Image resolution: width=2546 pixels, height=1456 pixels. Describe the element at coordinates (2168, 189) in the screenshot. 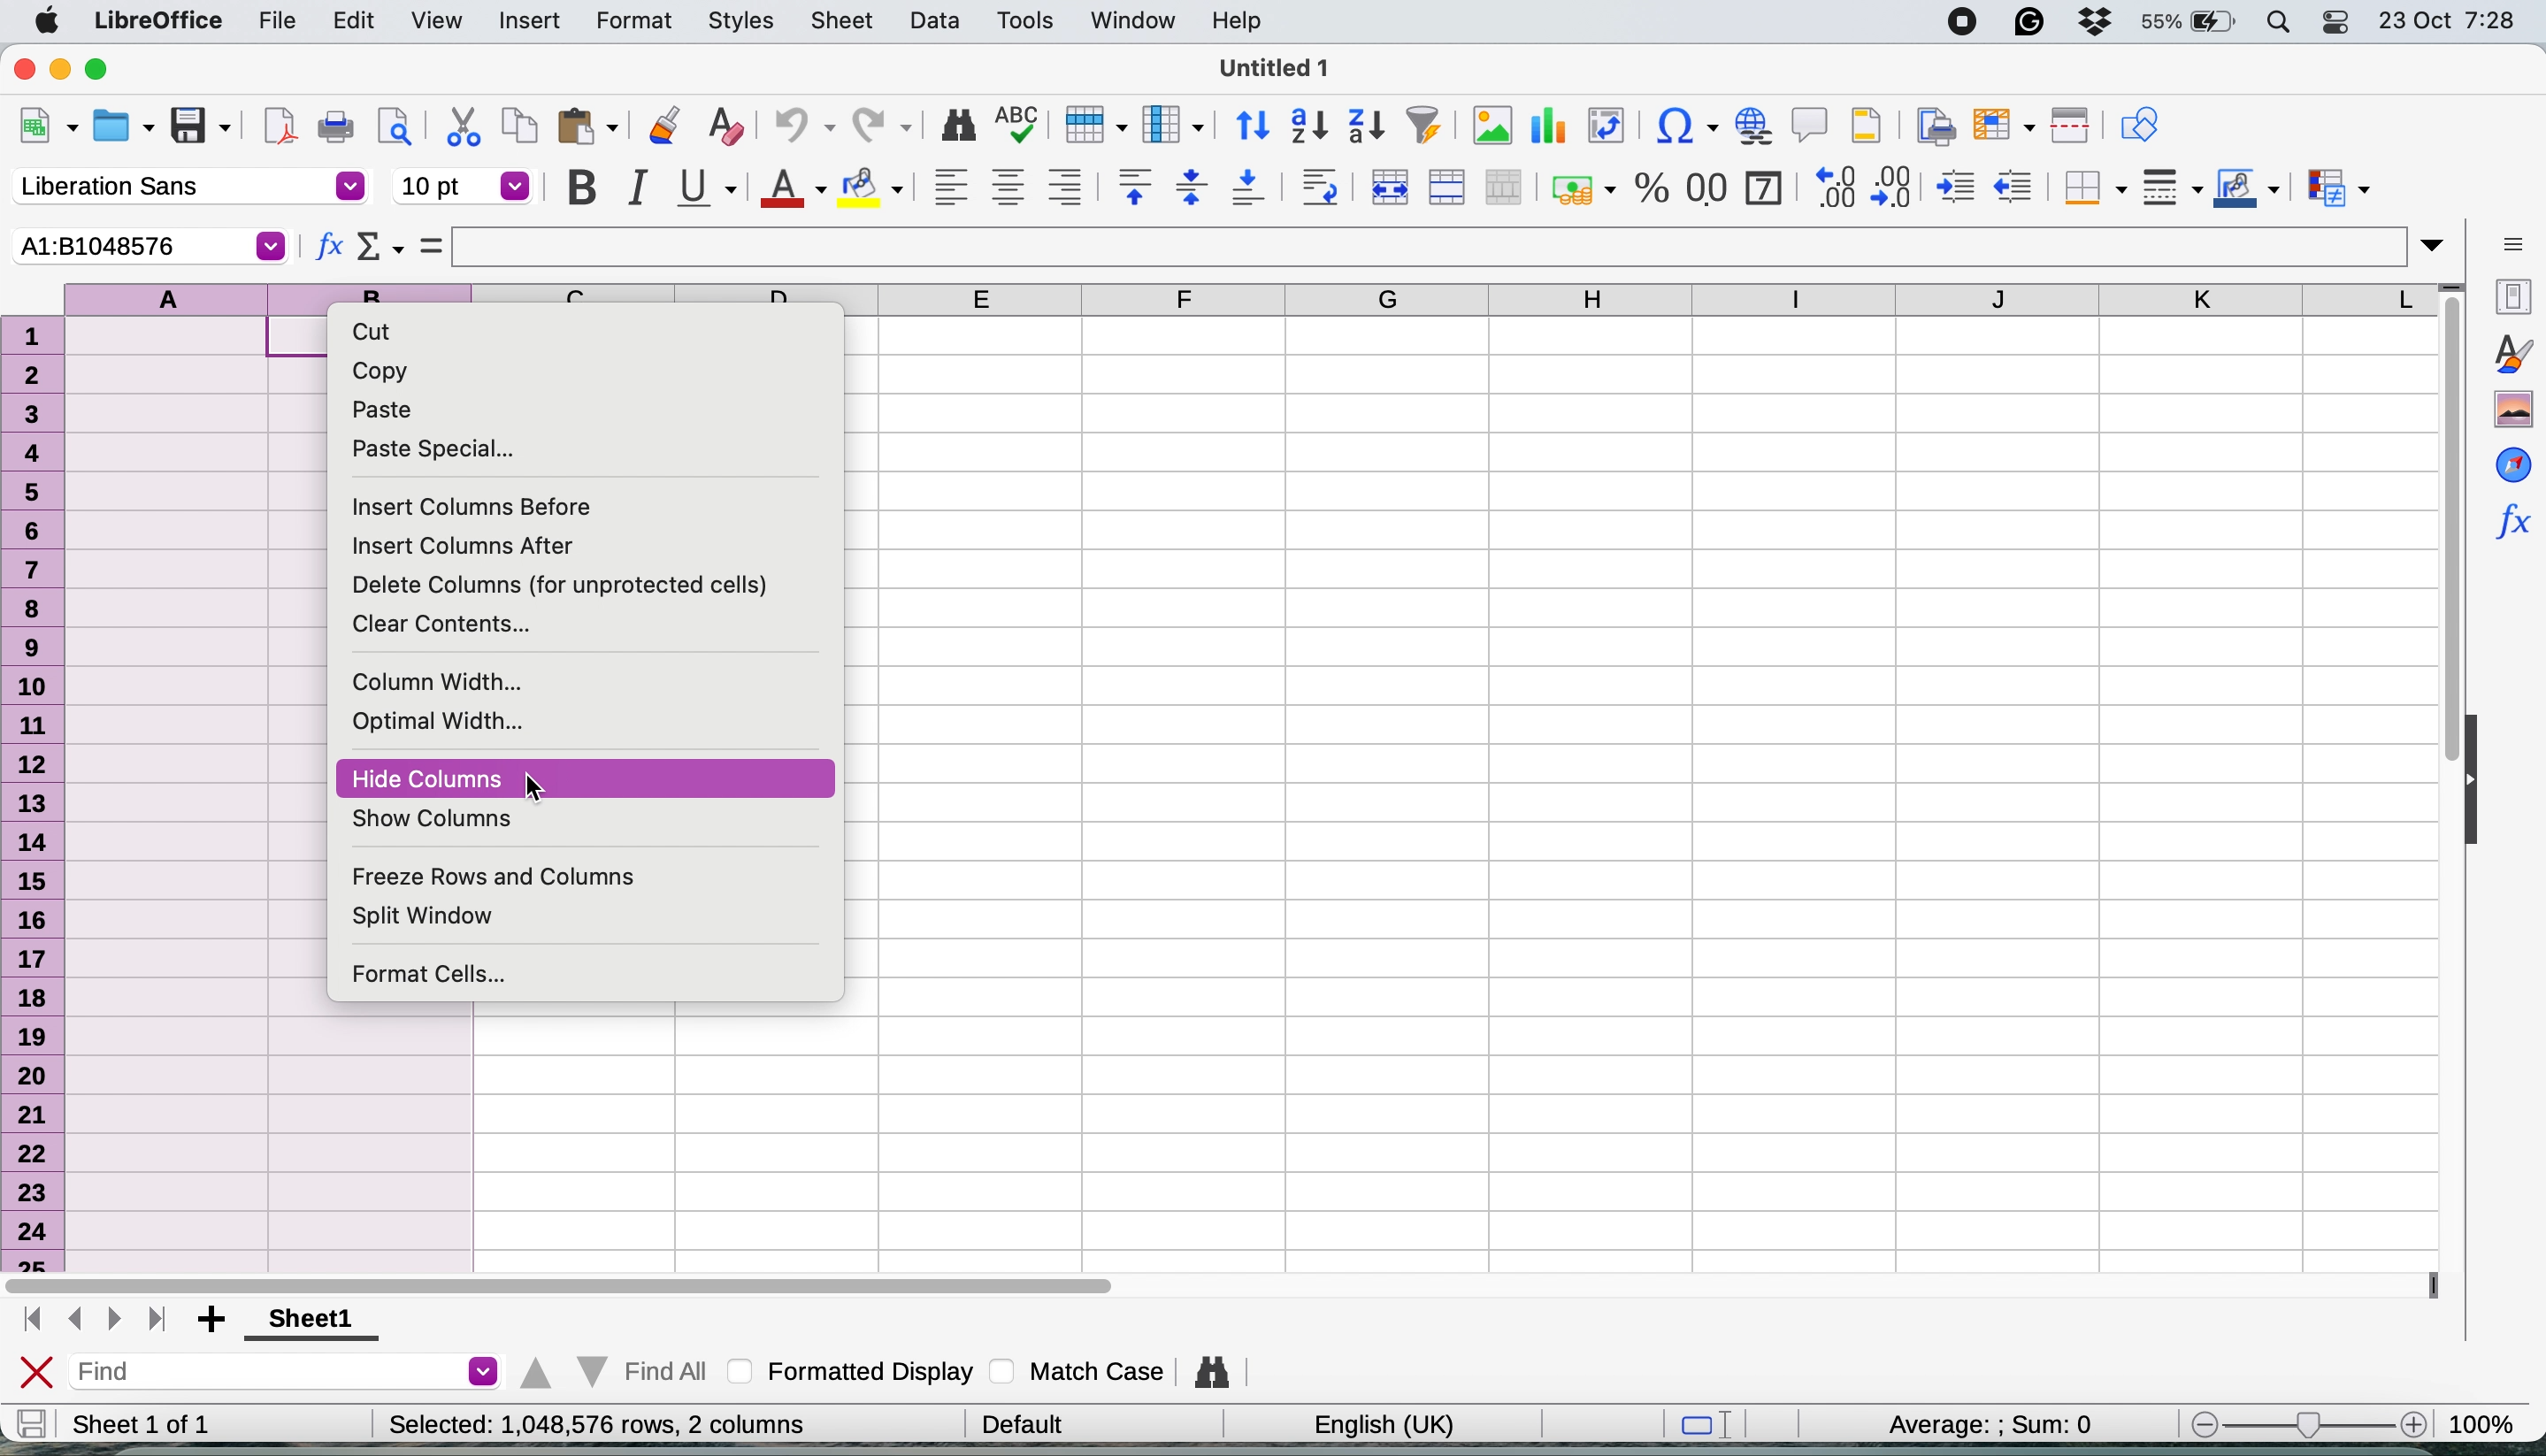

I see `border styles` at that location.